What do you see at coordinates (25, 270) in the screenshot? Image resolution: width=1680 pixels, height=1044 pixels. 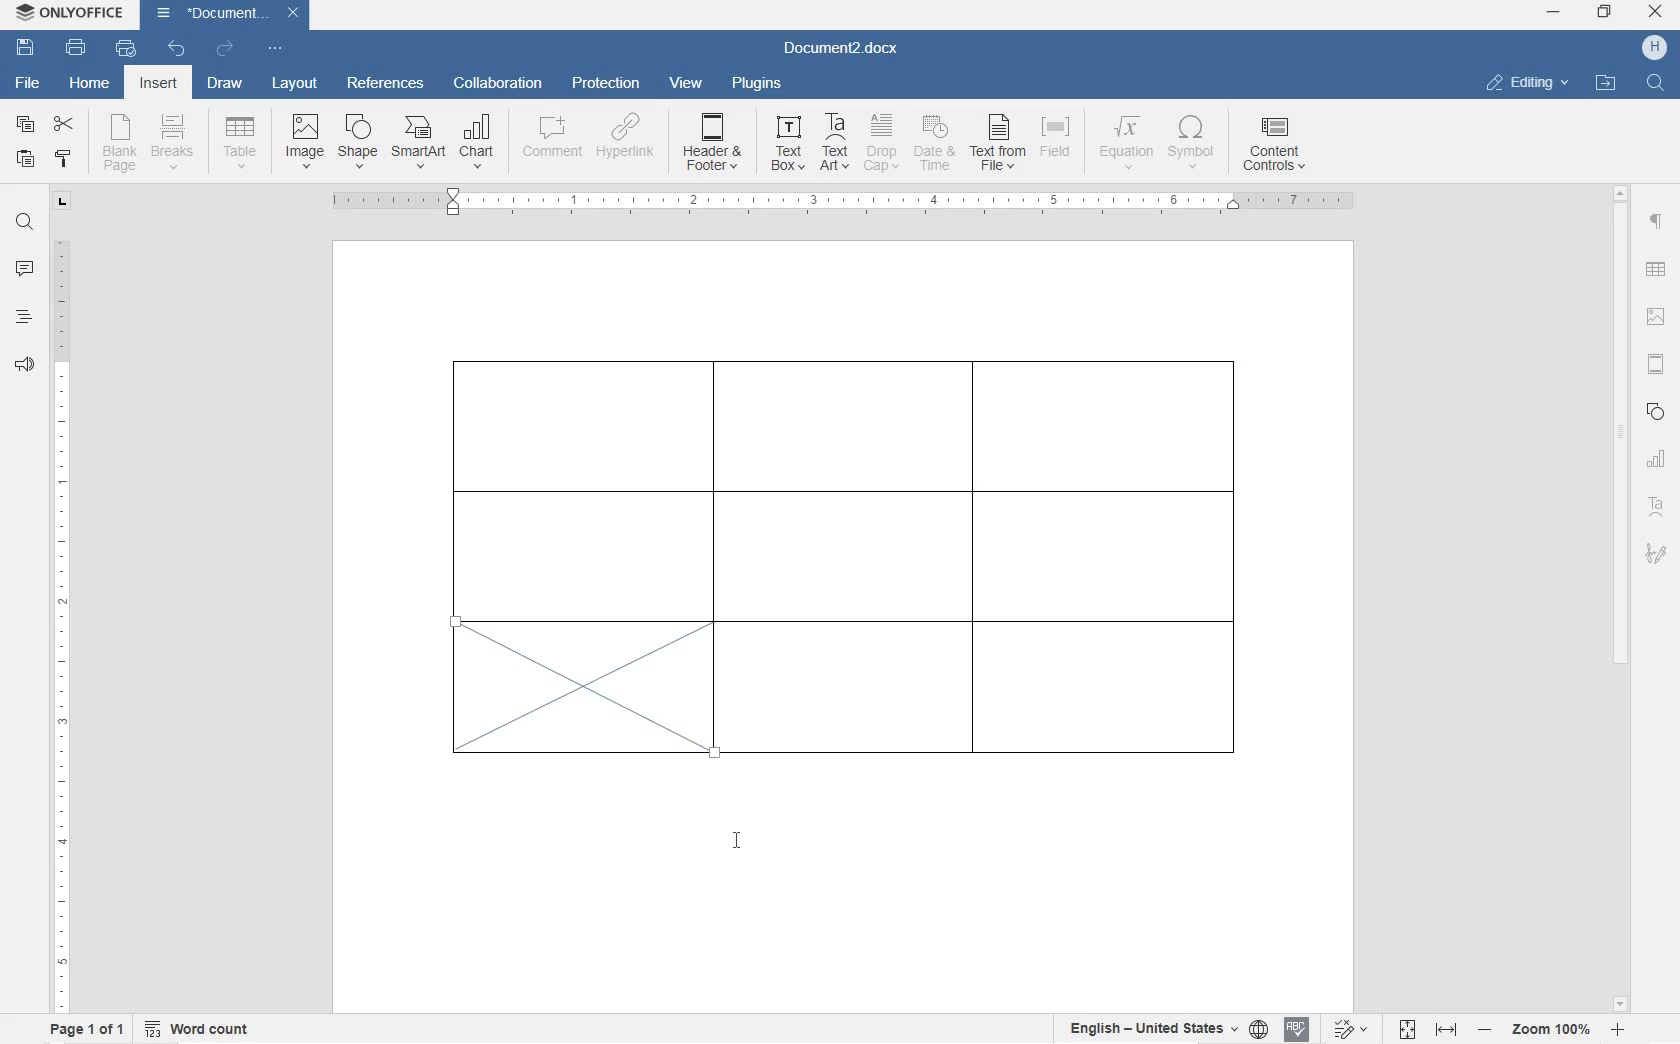 I see `comment` at bounding box center [25, 270].